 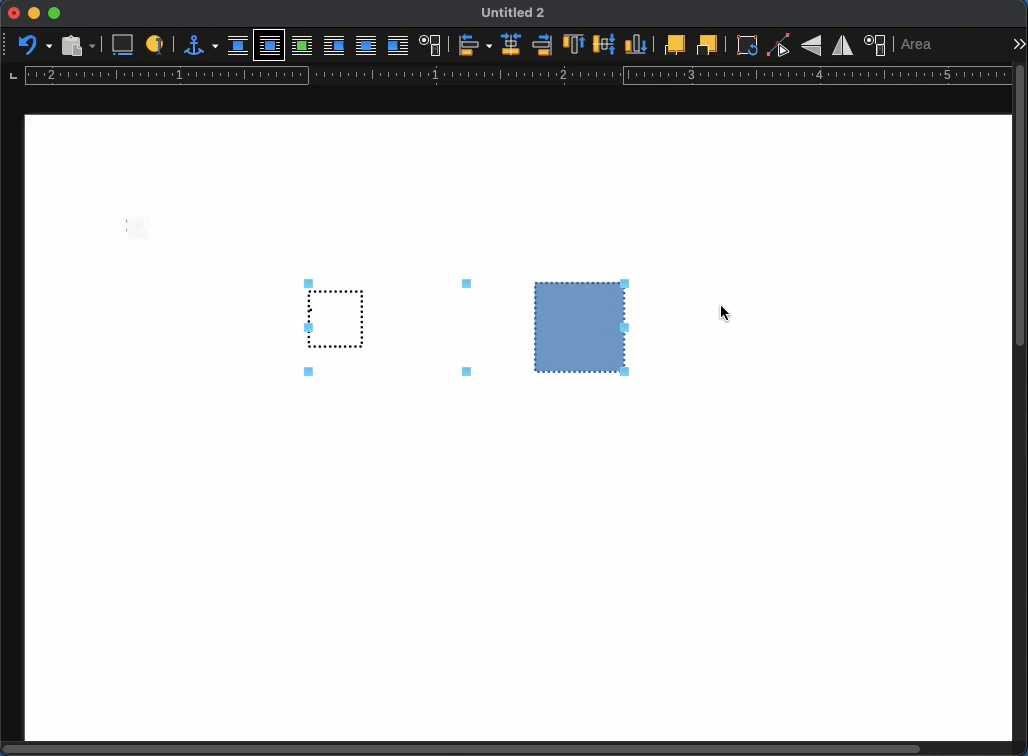 I want to click on rotate, so click(x=745, y=46).